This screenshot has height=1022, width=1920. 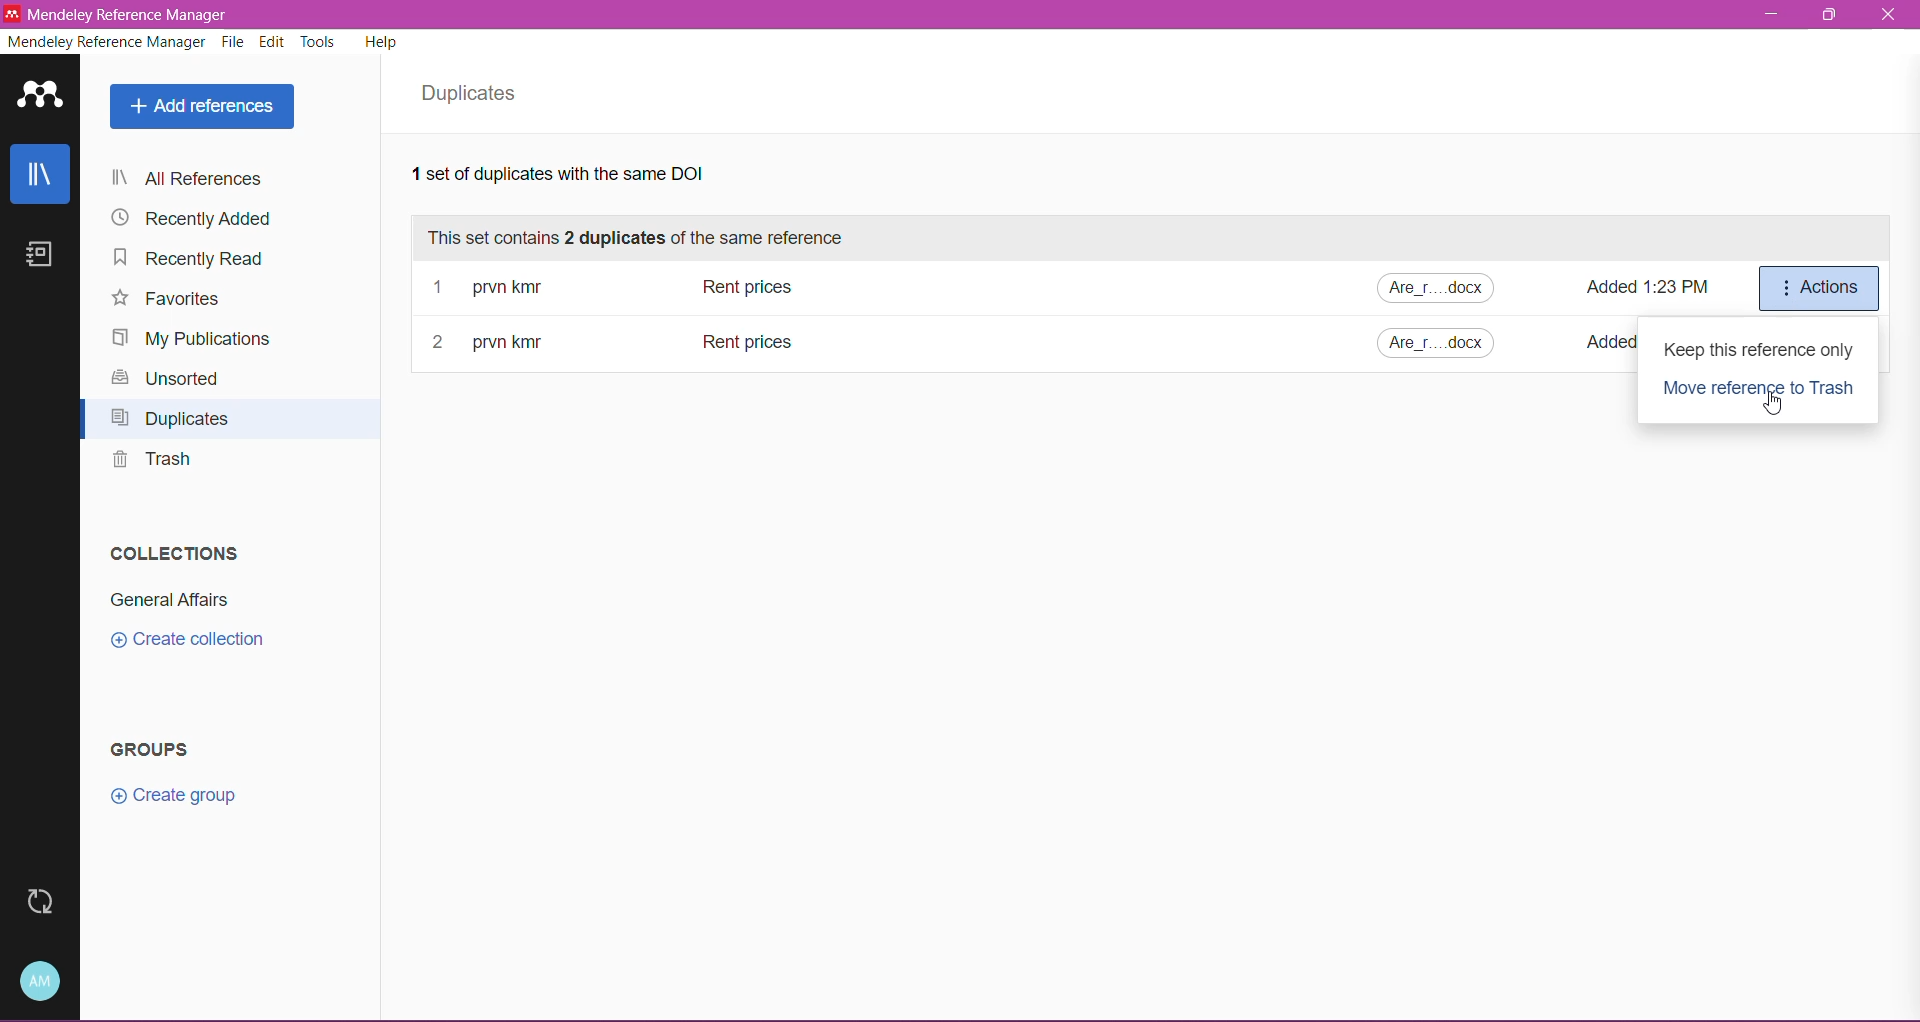 I want to click on Duplicates, so click(x=176, y=421).